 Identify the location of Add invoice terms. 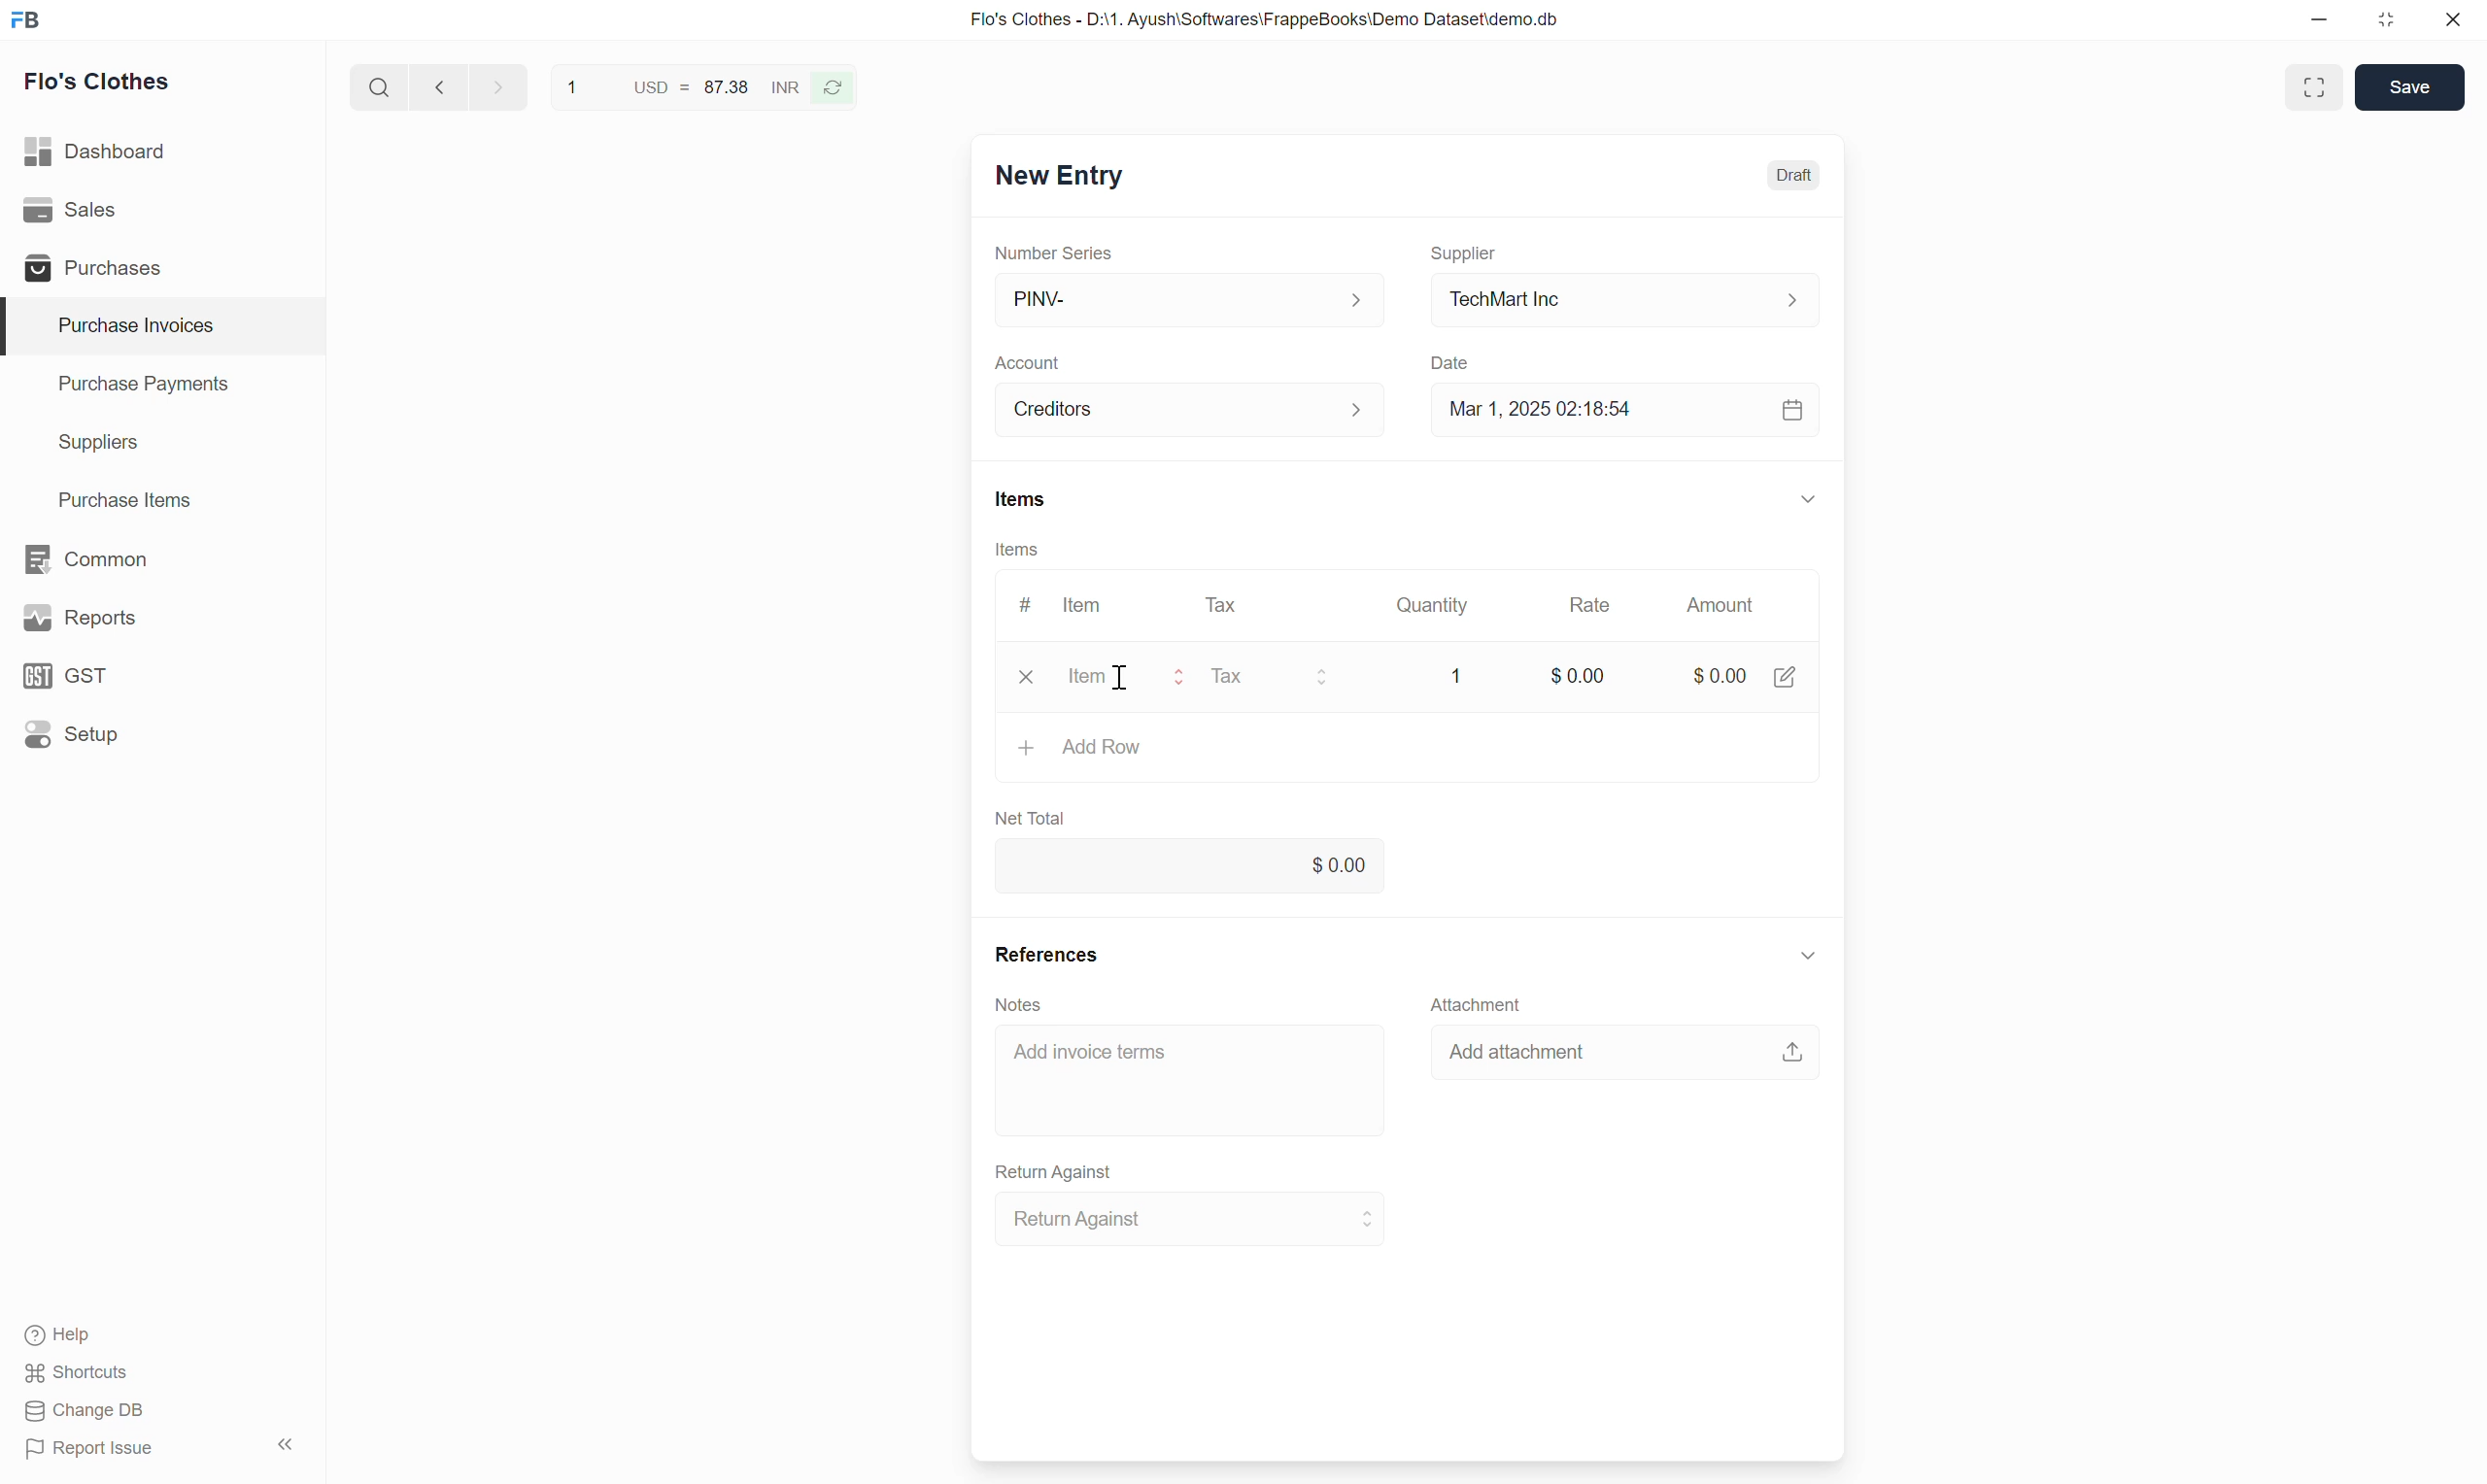
(1192, 1079).